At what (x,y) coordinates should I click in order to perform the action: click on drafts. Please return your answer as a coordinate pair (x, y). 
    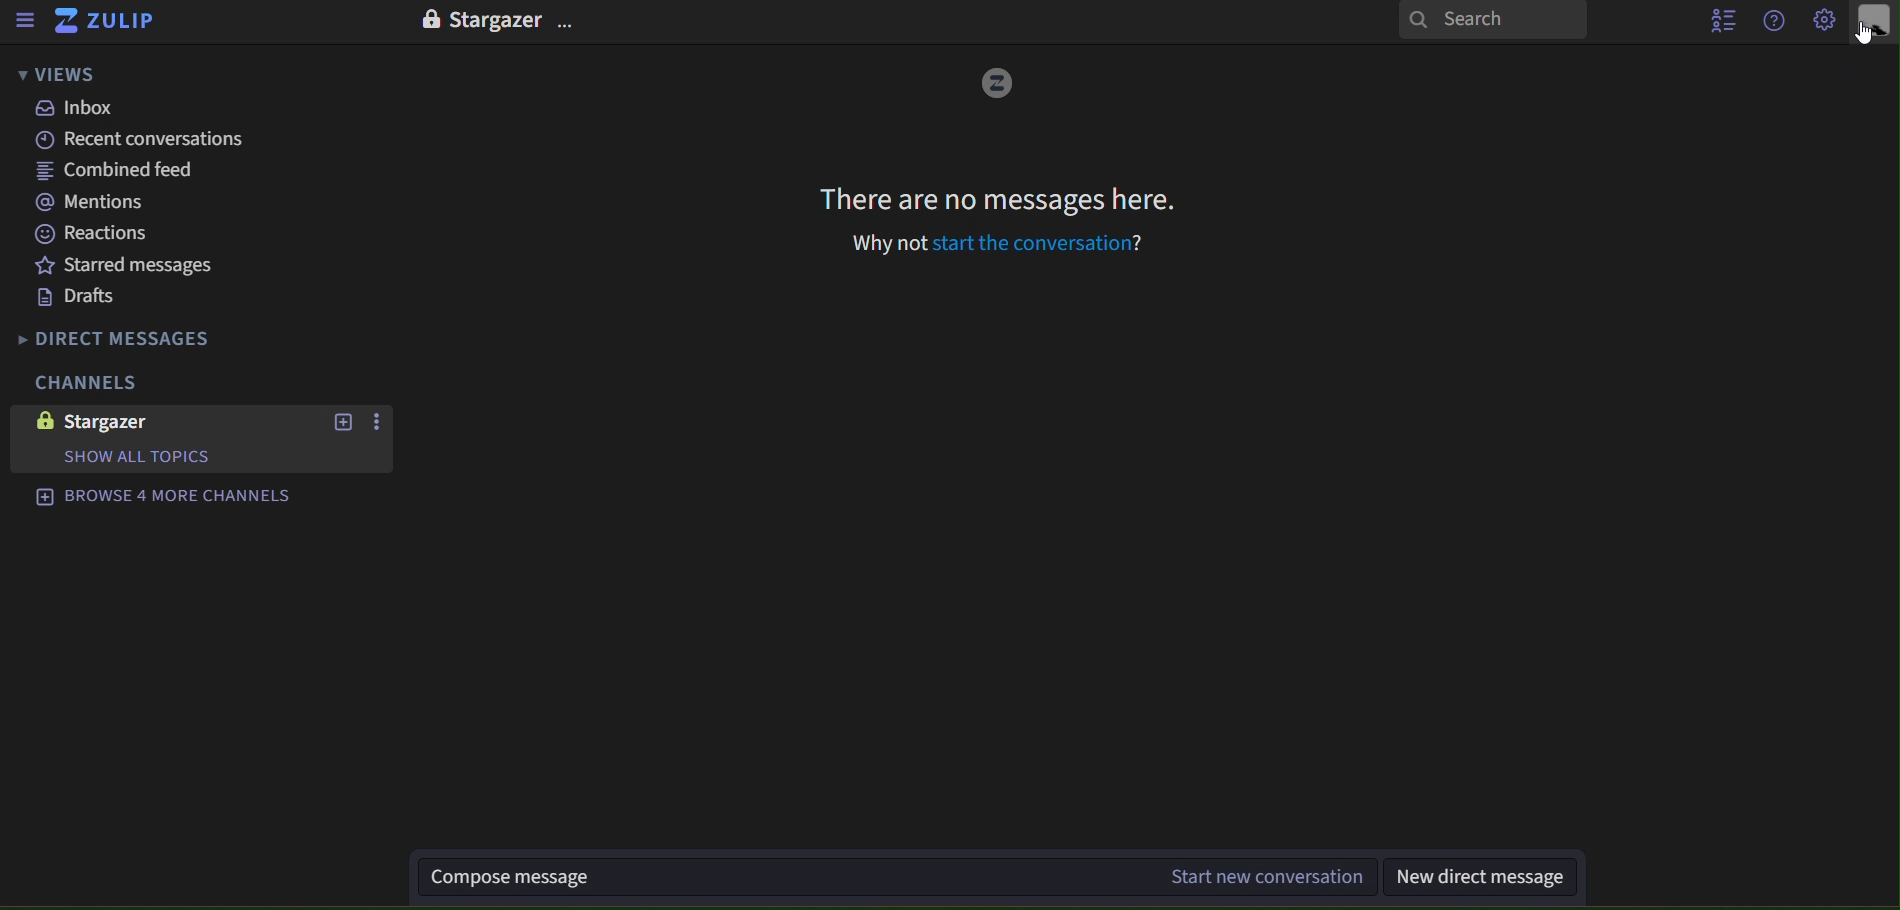
    Looking at the image, I should click on (83, 297).